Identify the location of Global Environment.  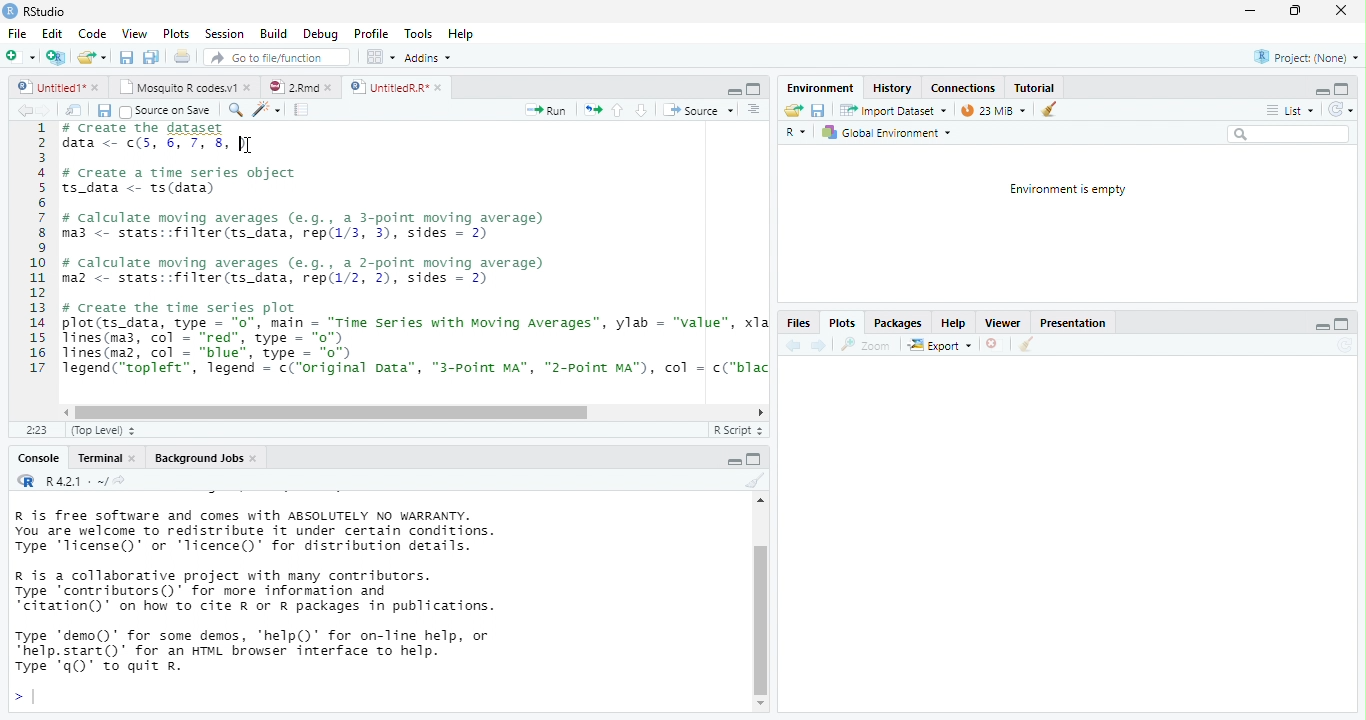
(886, 133).